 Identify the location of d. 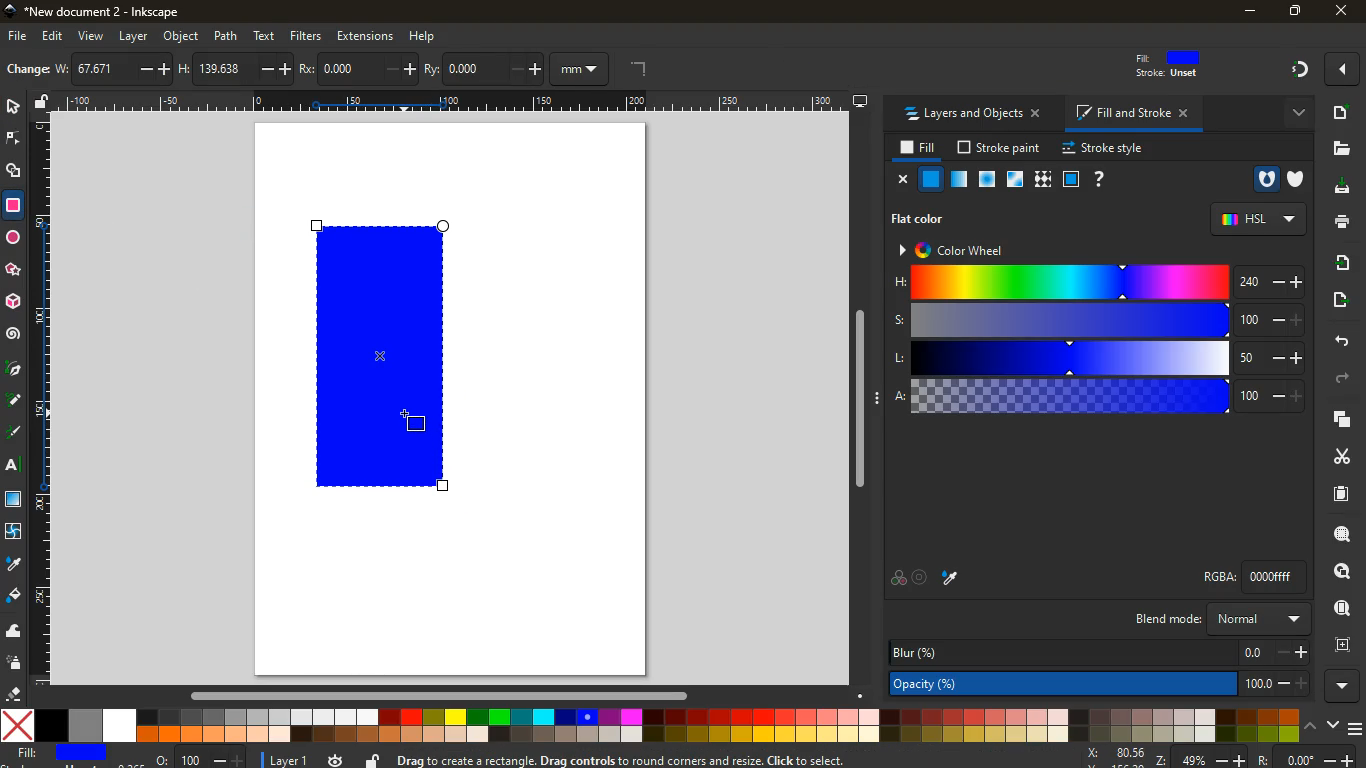
(15, 400).